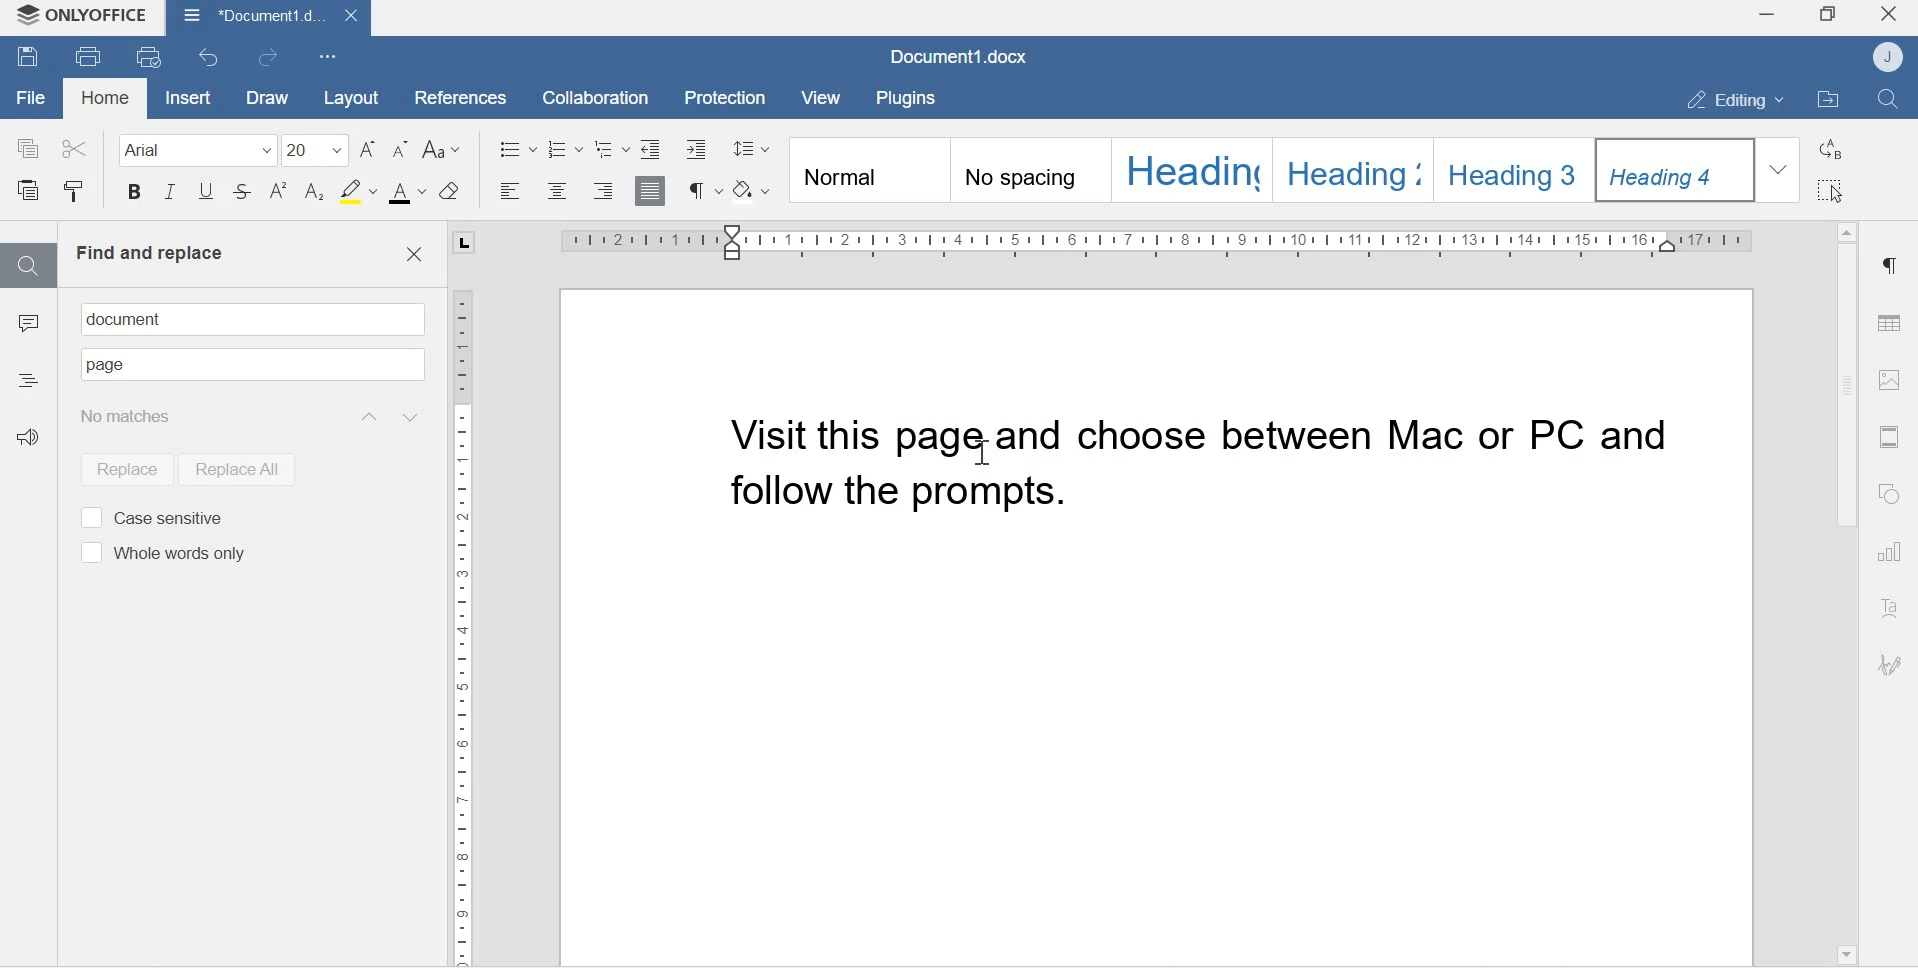 Image resolution: width=1918 pixels, height=968 pixels. I want to click on tab stop, so click(468, 243).